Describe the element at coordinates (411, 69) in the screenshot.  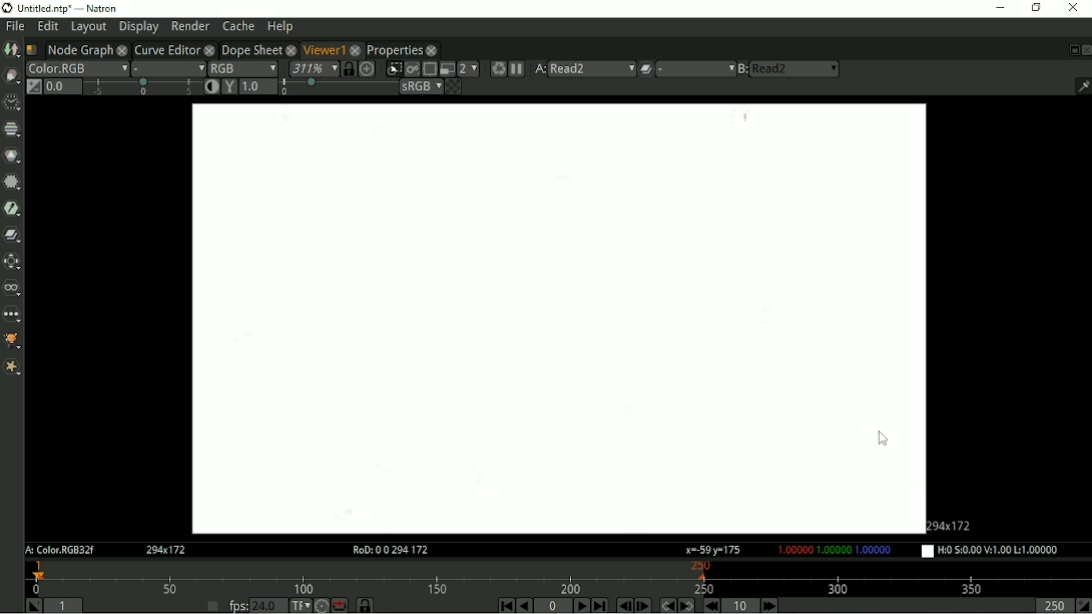
I see `Render image` at that location.